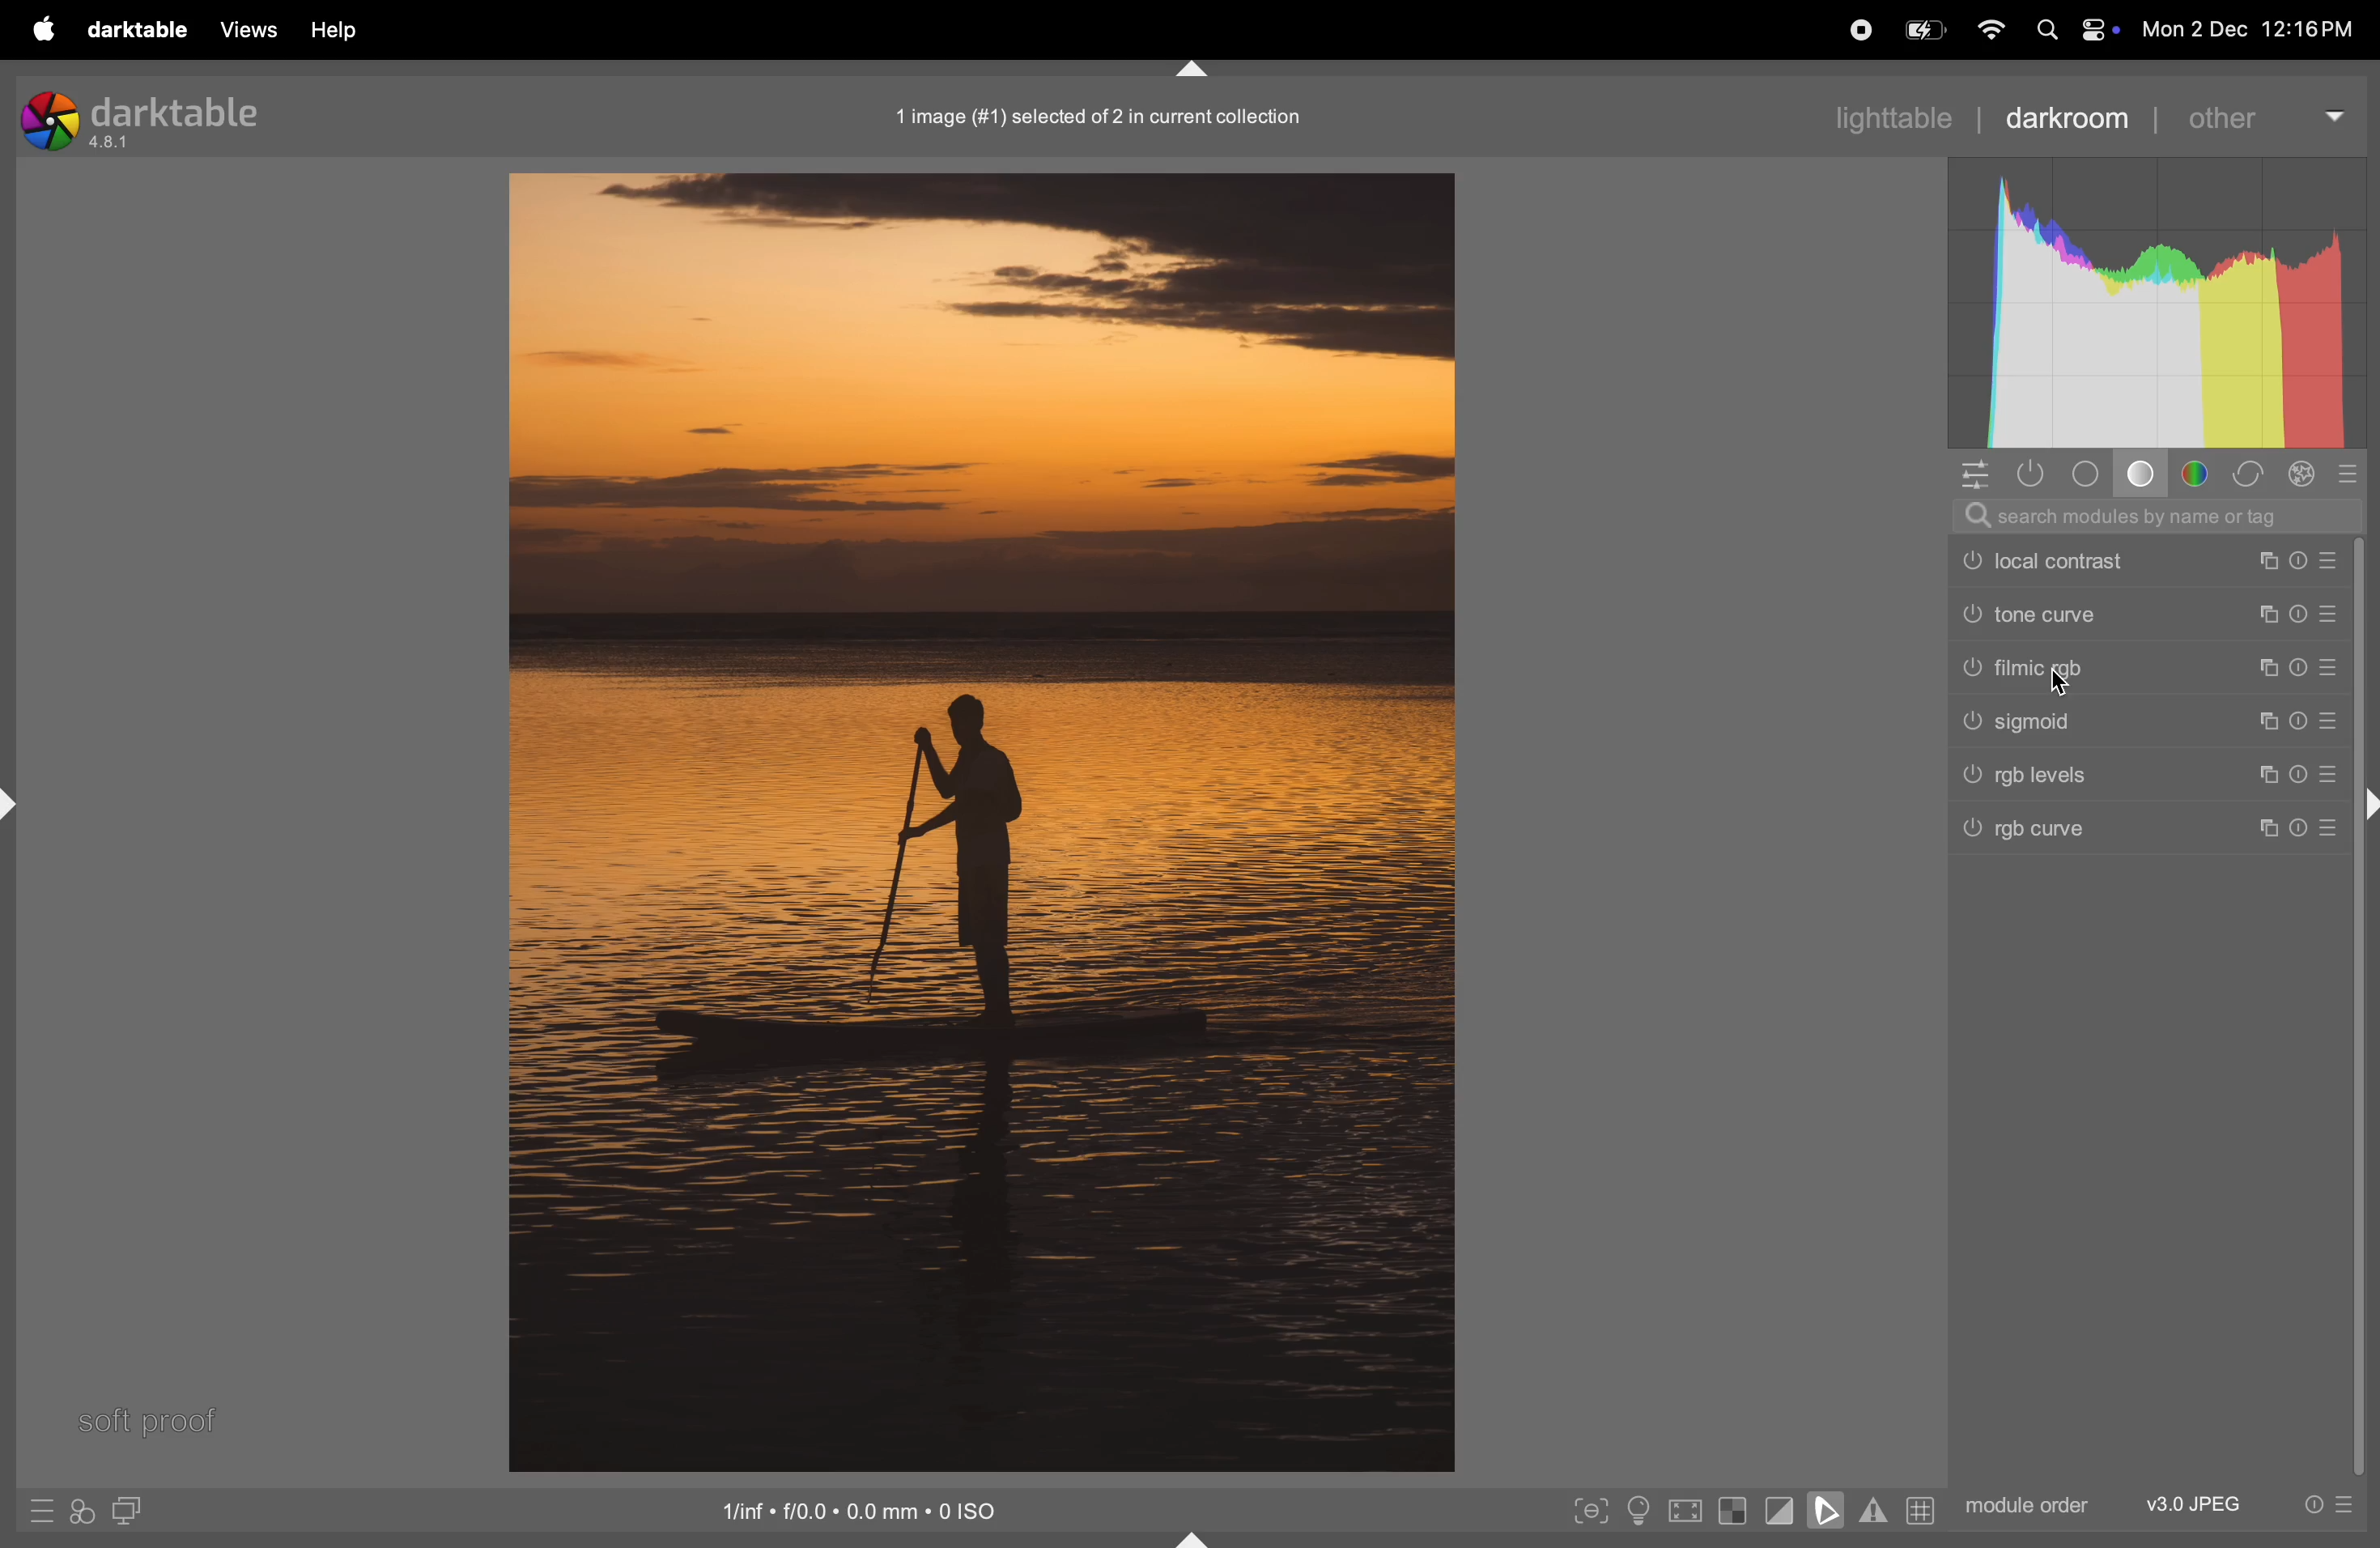 Image resolution: width=2380 pixels, height=1548 pixels. Describe the element at coordinates (79, 1512) in the screenshot. I see `quick acess to apply your styles` at that location.